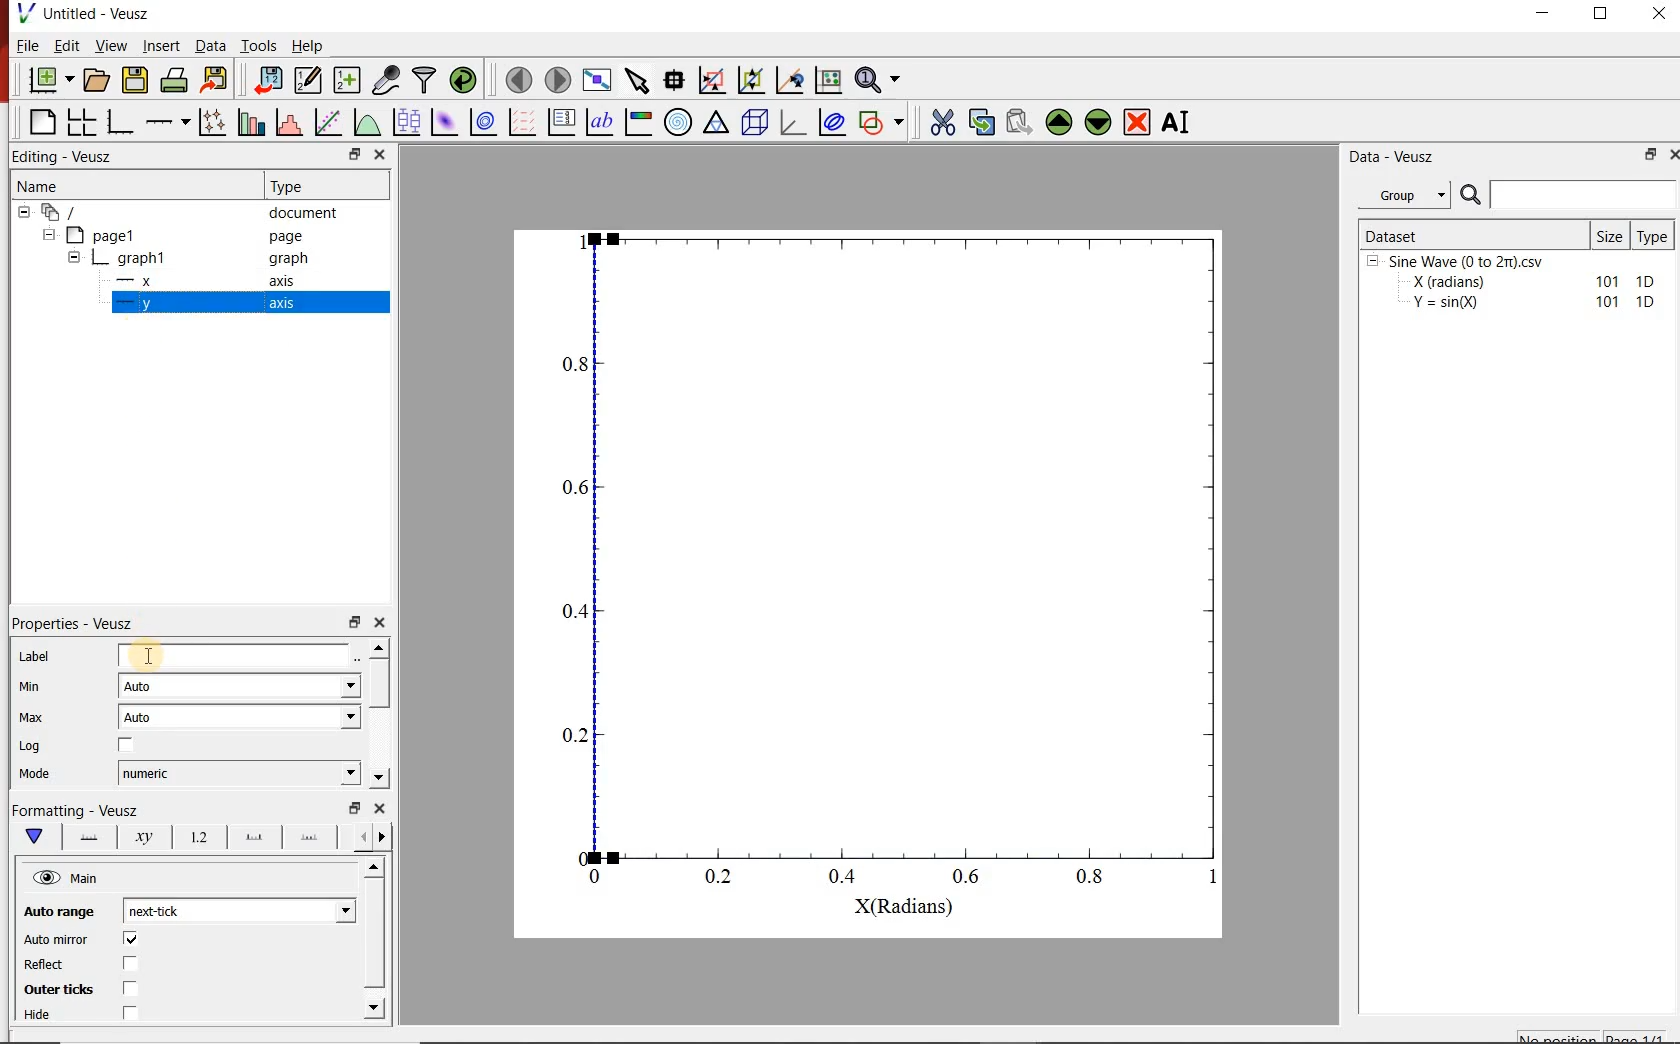 This screenshot has width=1680, height=1044. I want to click on scrollbar, so click(381, 685).